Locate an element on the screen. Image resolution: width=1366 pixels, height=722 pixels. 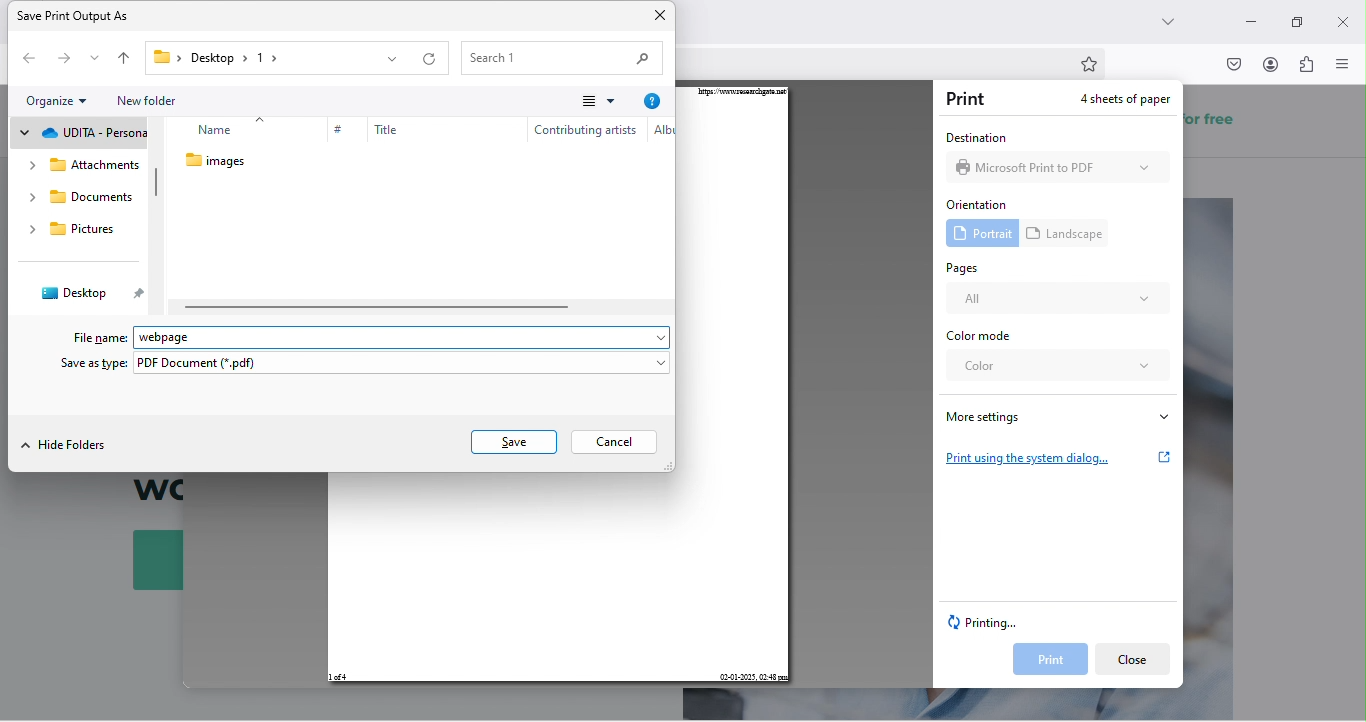
desktop is located at coordinates (92, 290).